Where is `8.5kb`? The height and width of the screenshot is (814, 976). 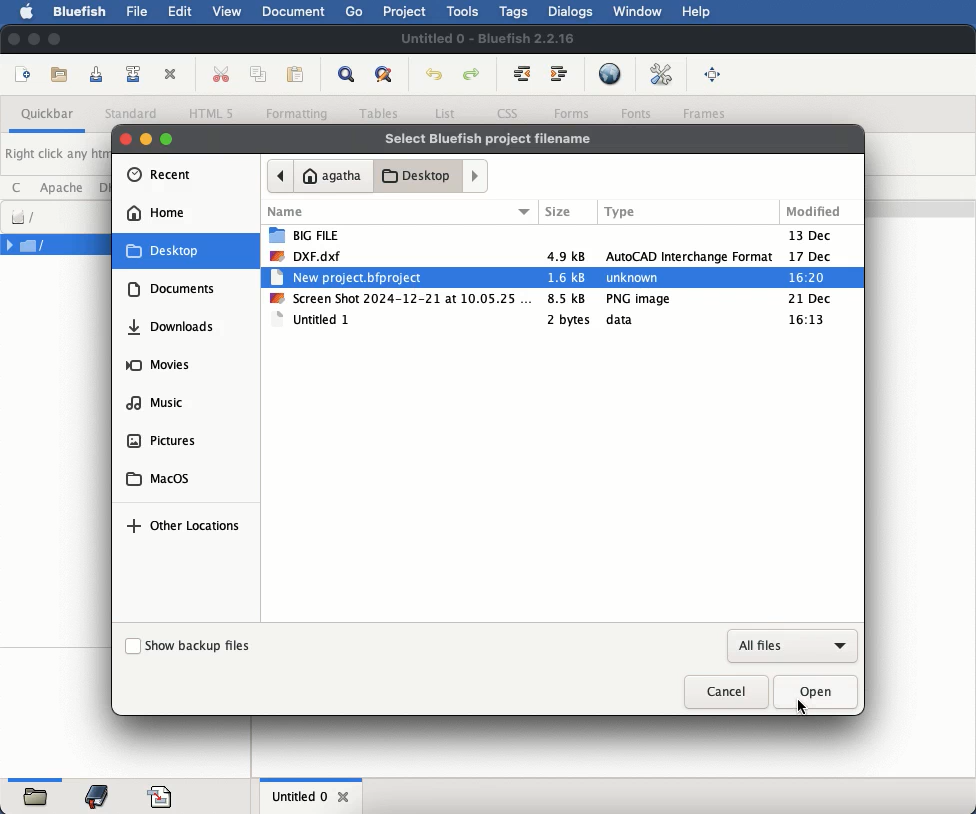
8.5kb is located at coordinates (565, 301).